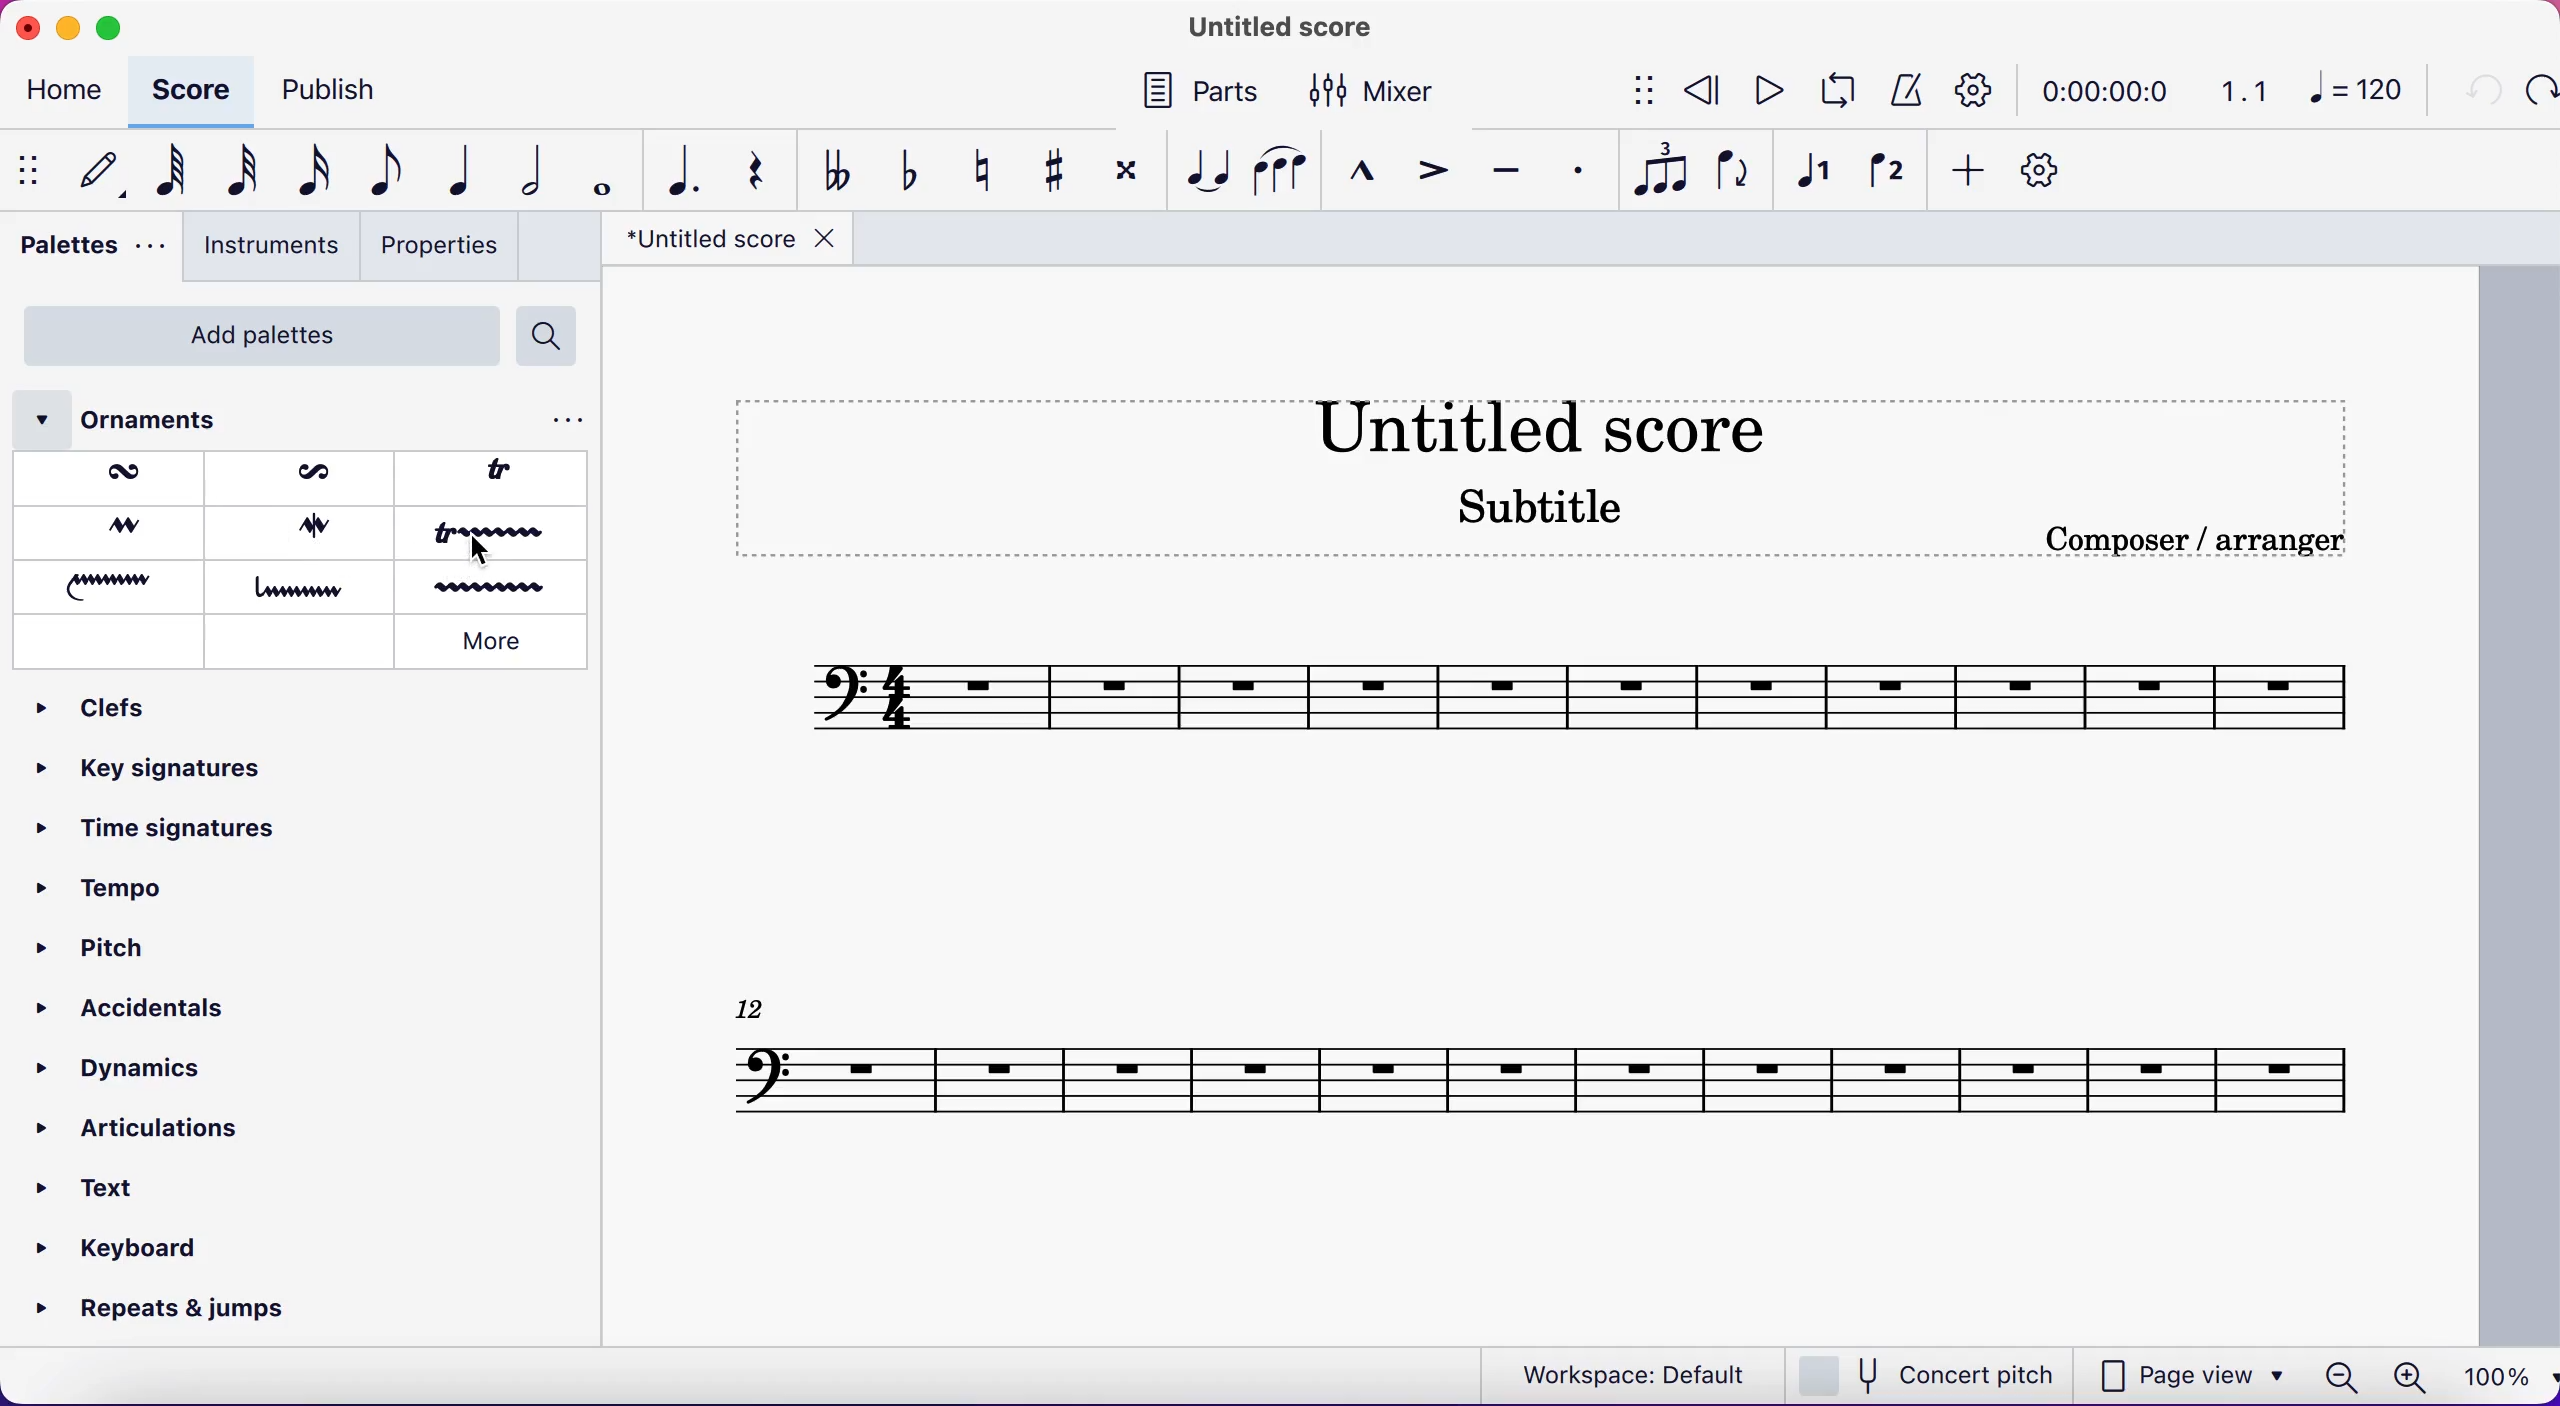 The width and height of the screenshot is (2560, 1406). Describe the element at coordinates (150, 1130) in the screenshot. I see `articulations` at that location.